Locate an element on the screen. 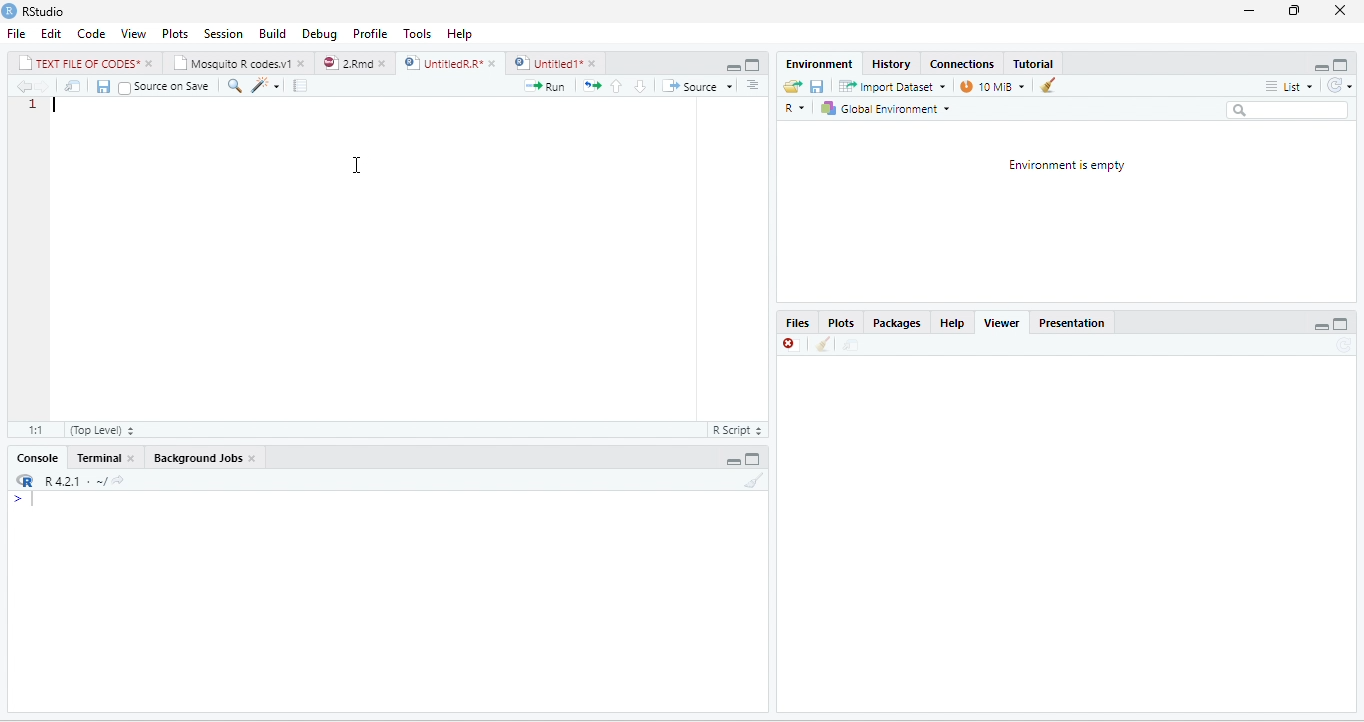 Image resolution: width=1364 pixels, height=722 pixels. maximize is located at coordinates (735, 64).